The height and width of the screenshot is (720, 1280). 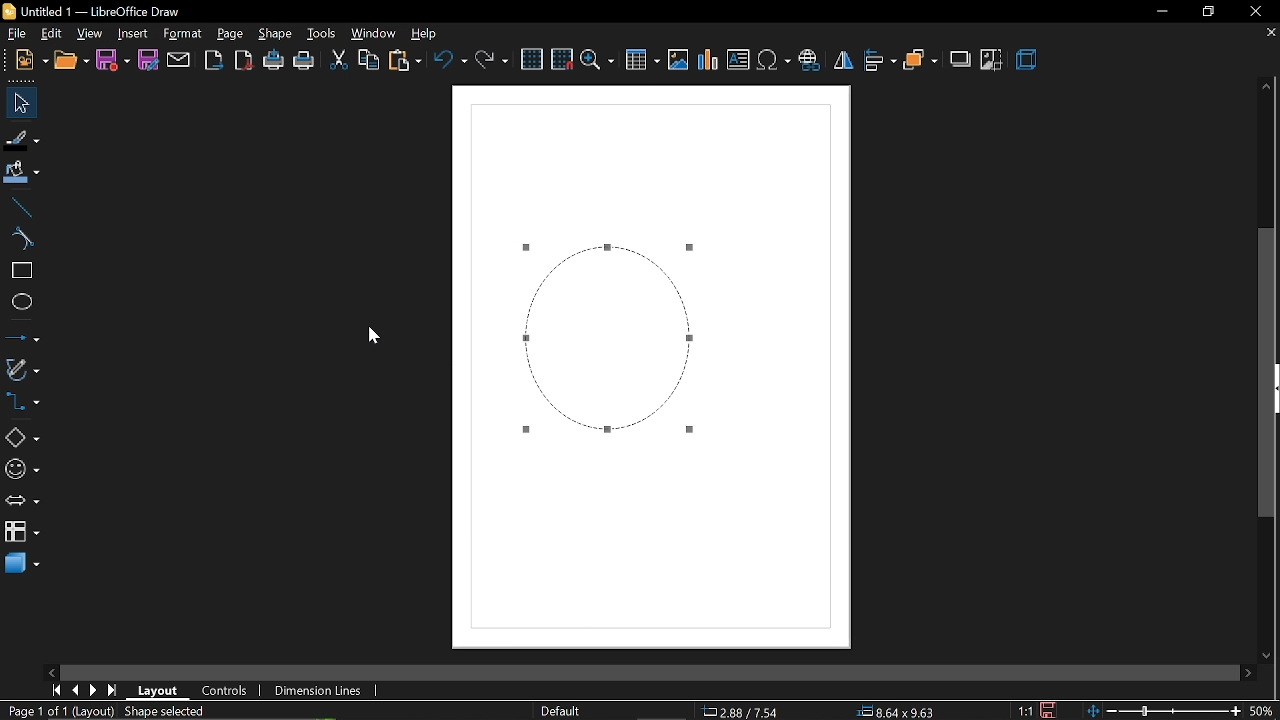 What do you see at coordinates (131, 34) in the screenshot?
I see `insert` at bounding box center [131, 34].